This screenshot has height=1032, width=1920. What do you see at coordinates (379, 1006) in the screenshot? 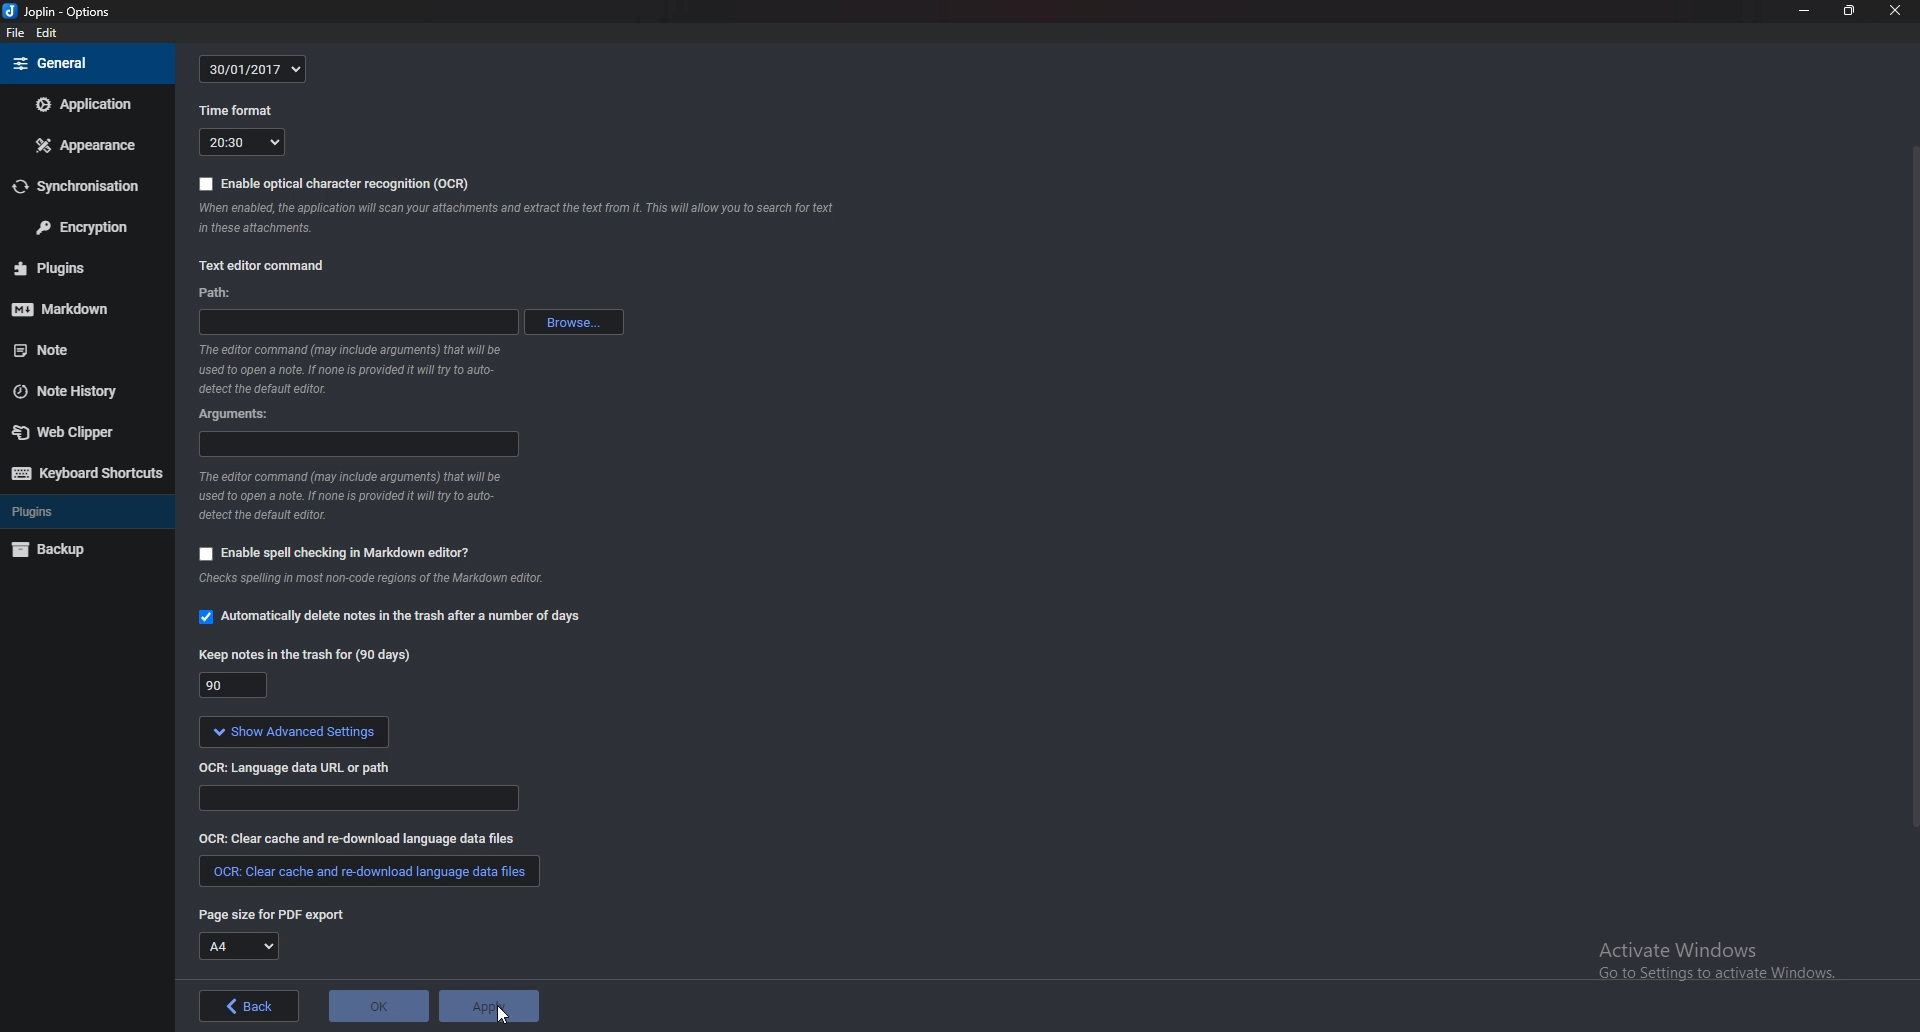
I see `O K` at bounding box center [379, 1006].